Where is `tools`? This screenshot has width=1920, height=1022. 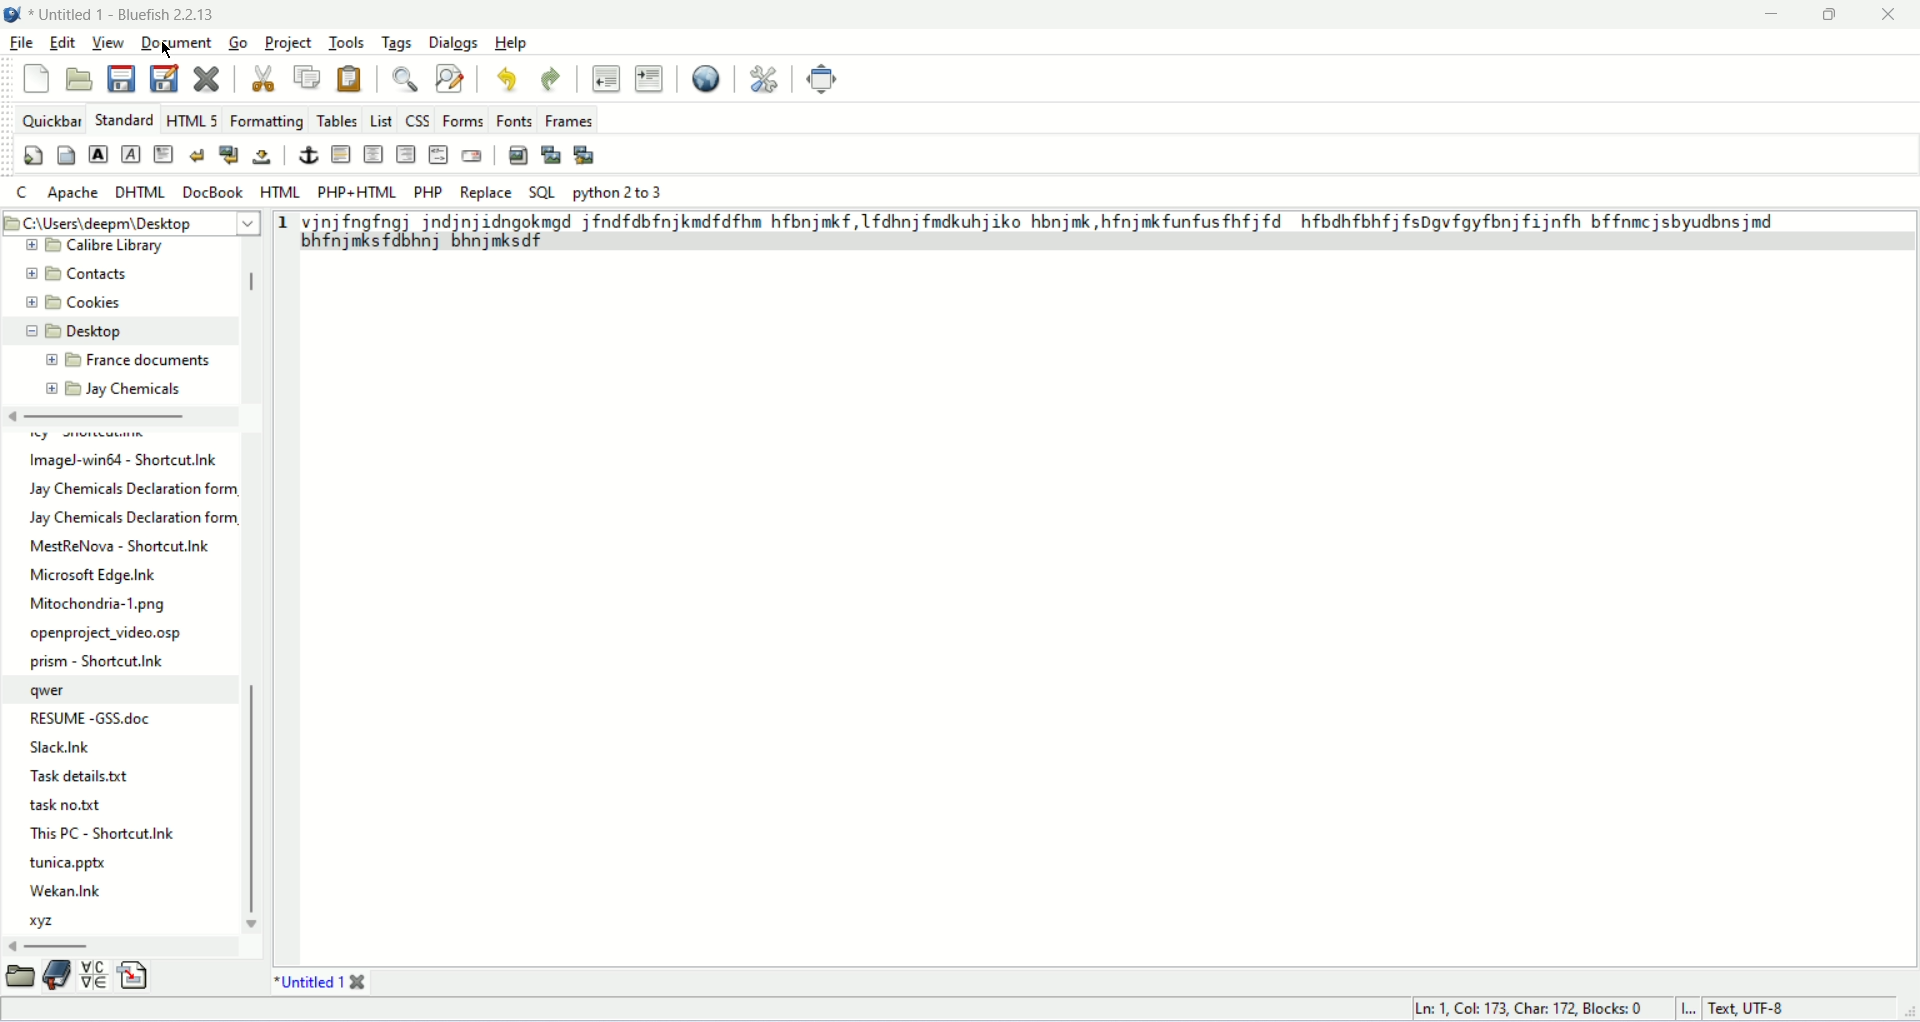
tools is located at coordinates (352, 43).